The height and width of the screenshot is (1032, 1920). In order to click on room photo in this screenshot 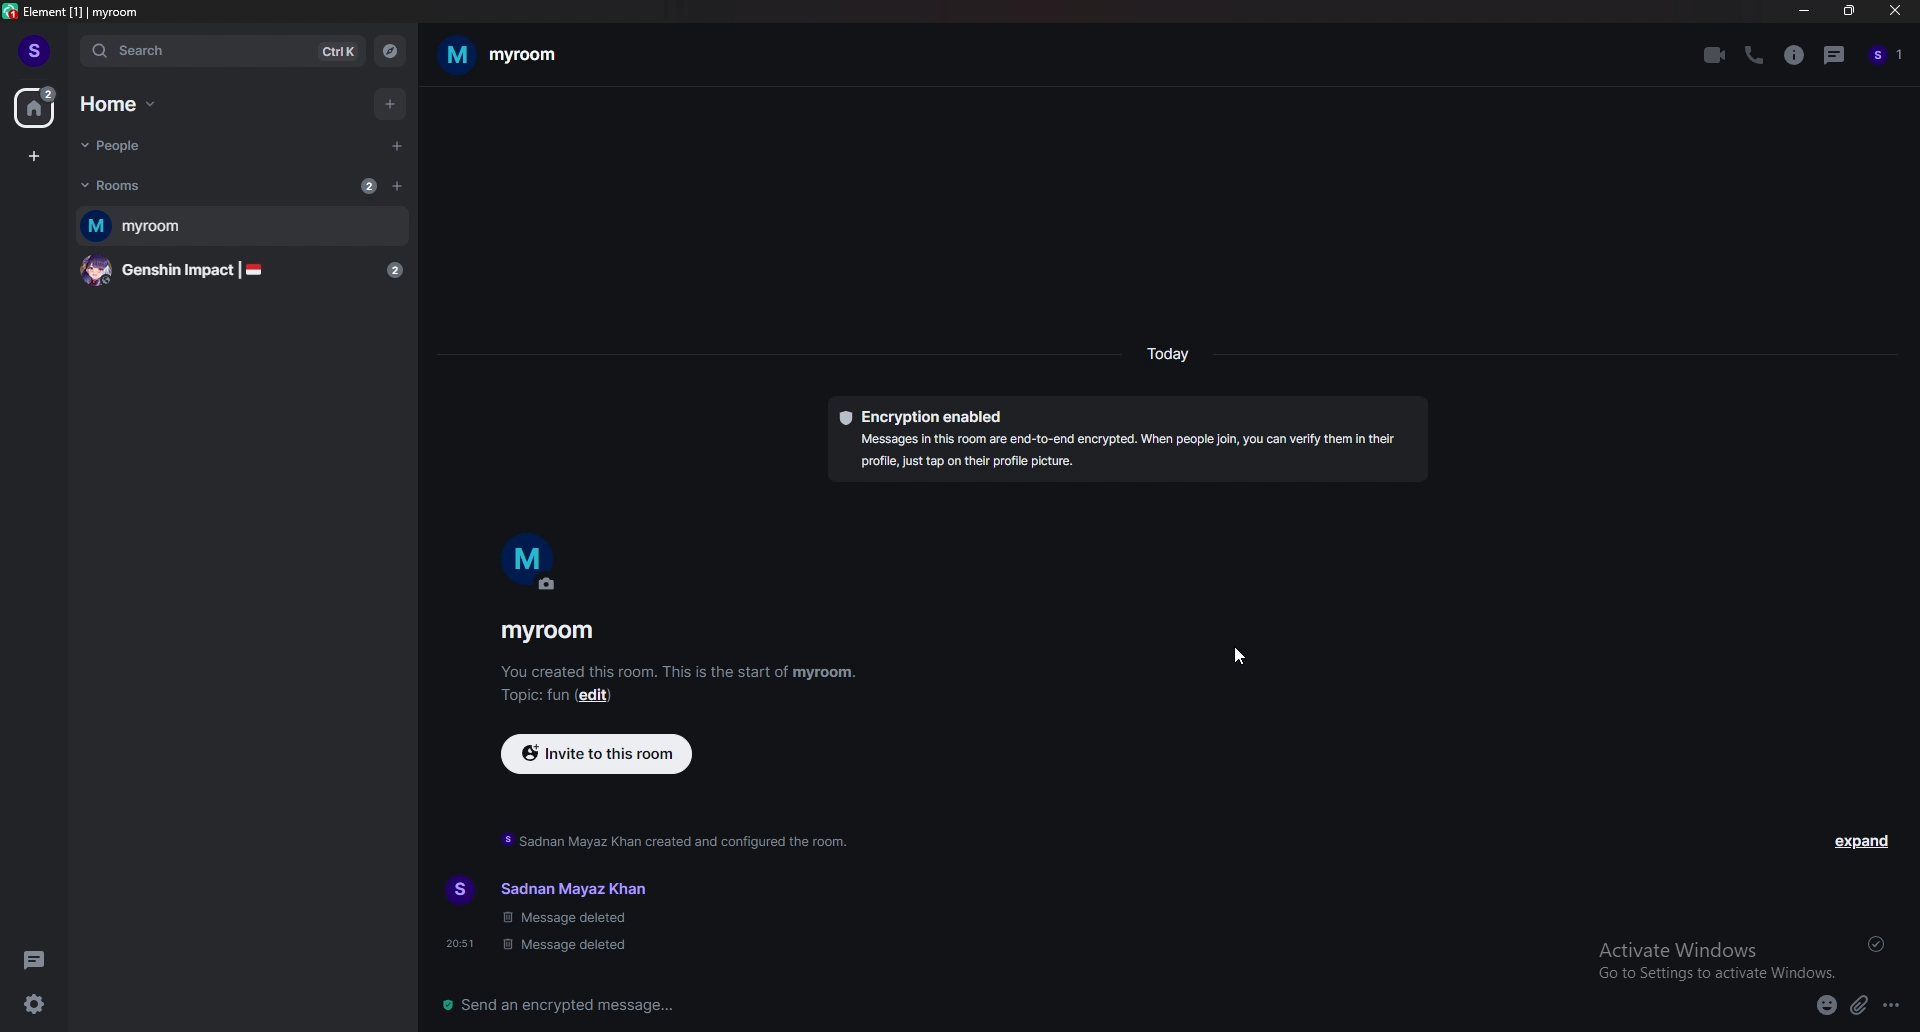, I will do `click(532, 565)`.